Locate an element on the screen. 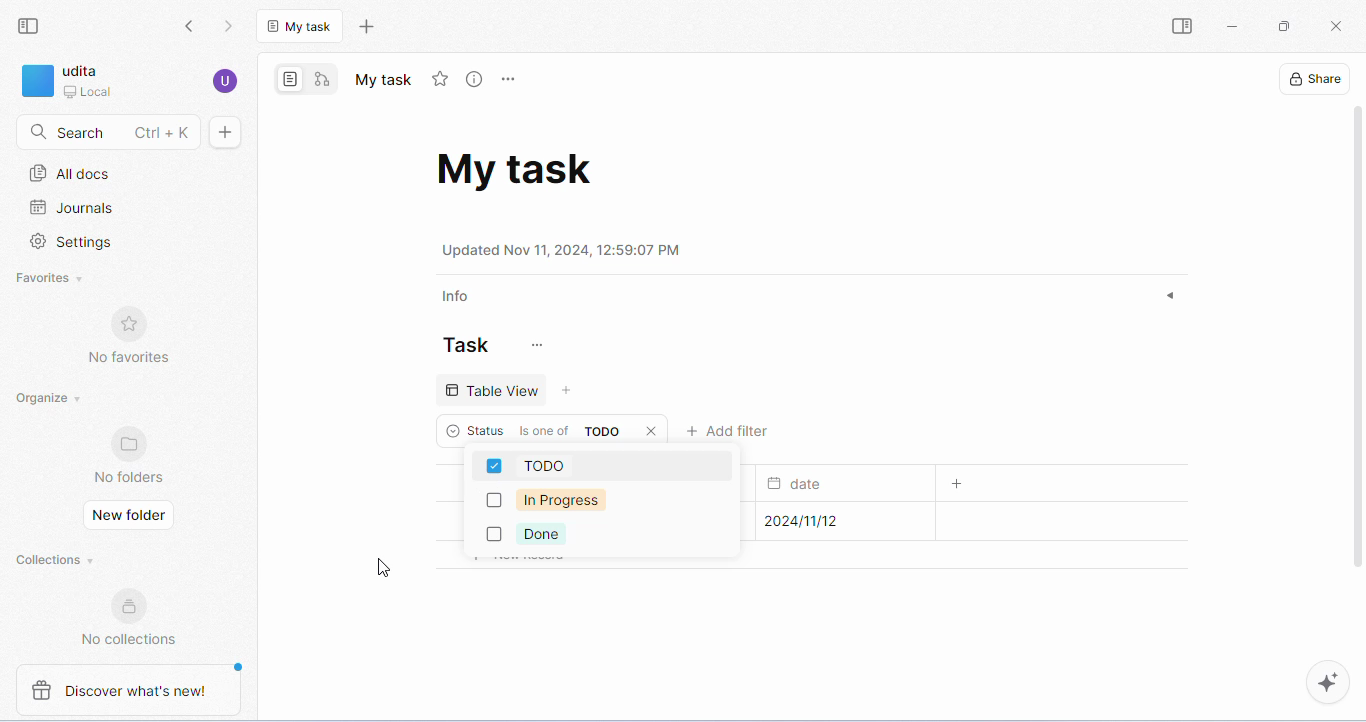 This screenshot has width=1366, height=722. go back is located at coordinates (190, 27).